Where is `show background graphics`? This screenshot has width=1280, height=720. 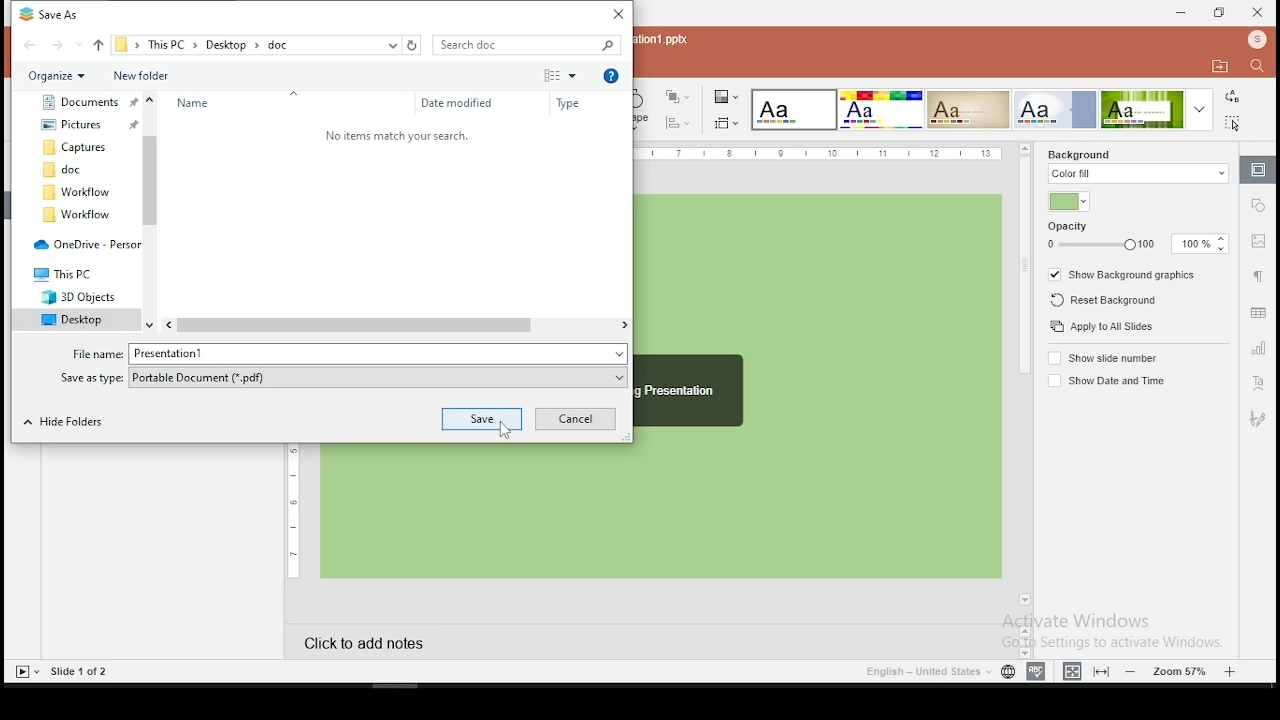
show background graphics is located at coordinates (1125, 275).